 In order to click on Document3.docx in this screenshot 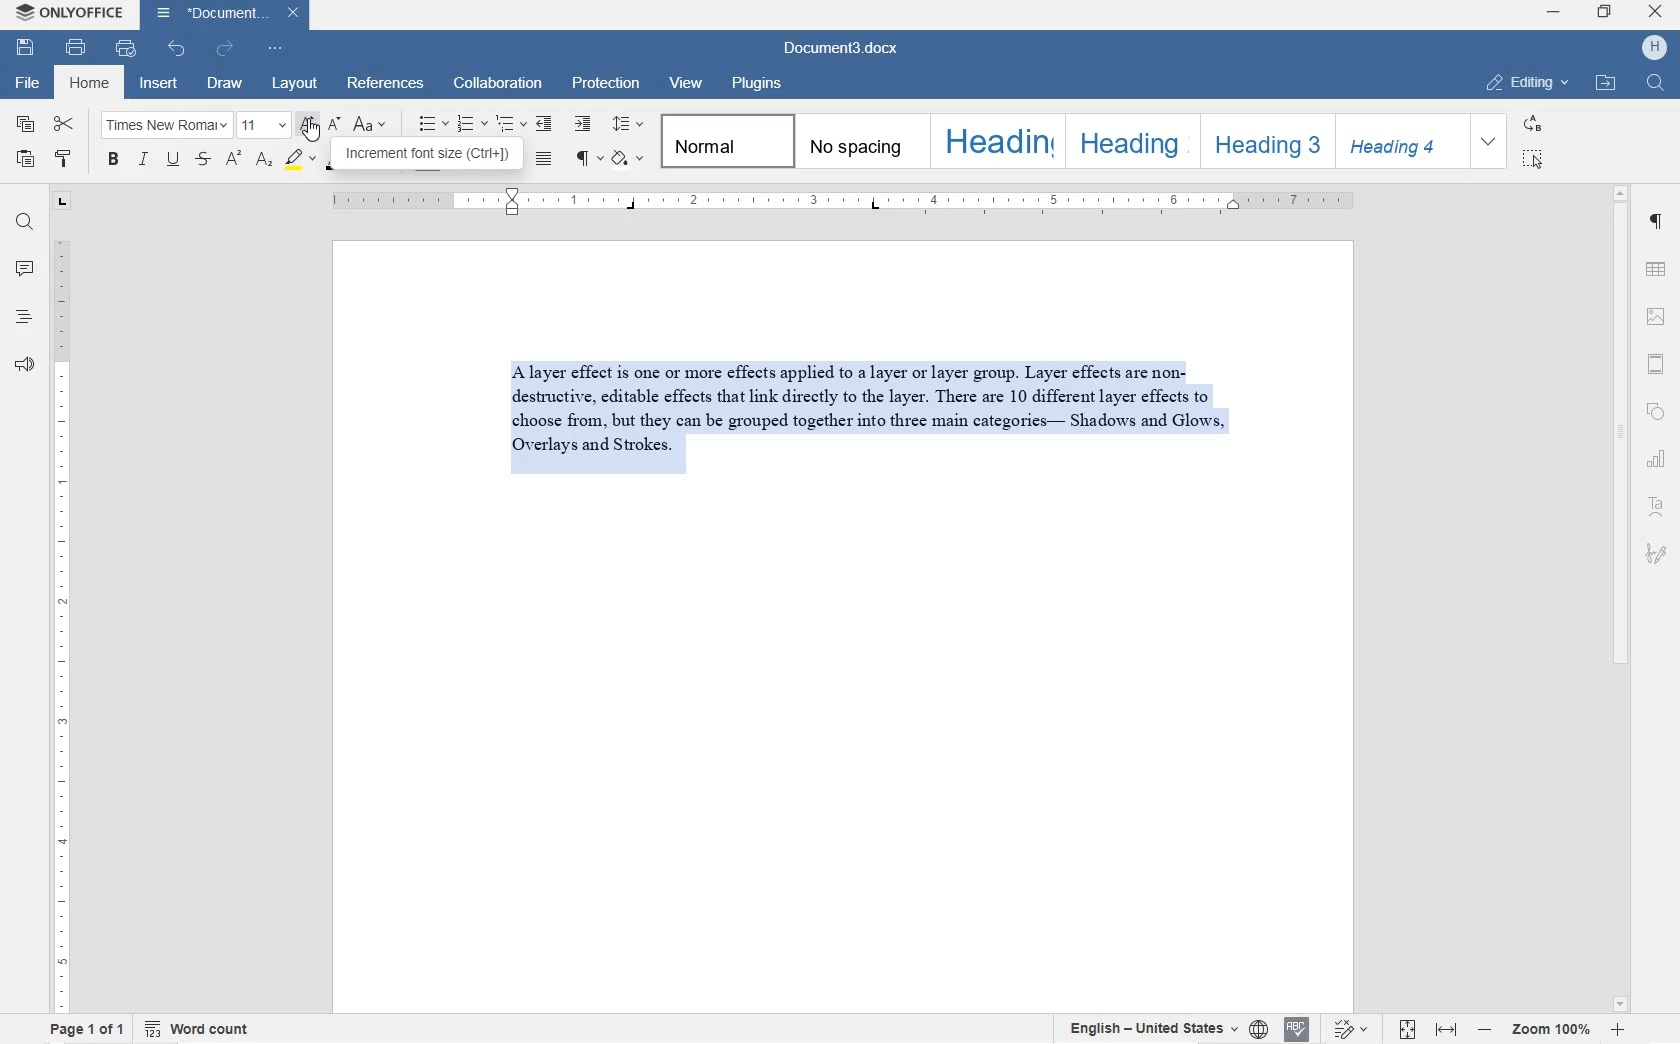, I will do `click(226, 14)`.